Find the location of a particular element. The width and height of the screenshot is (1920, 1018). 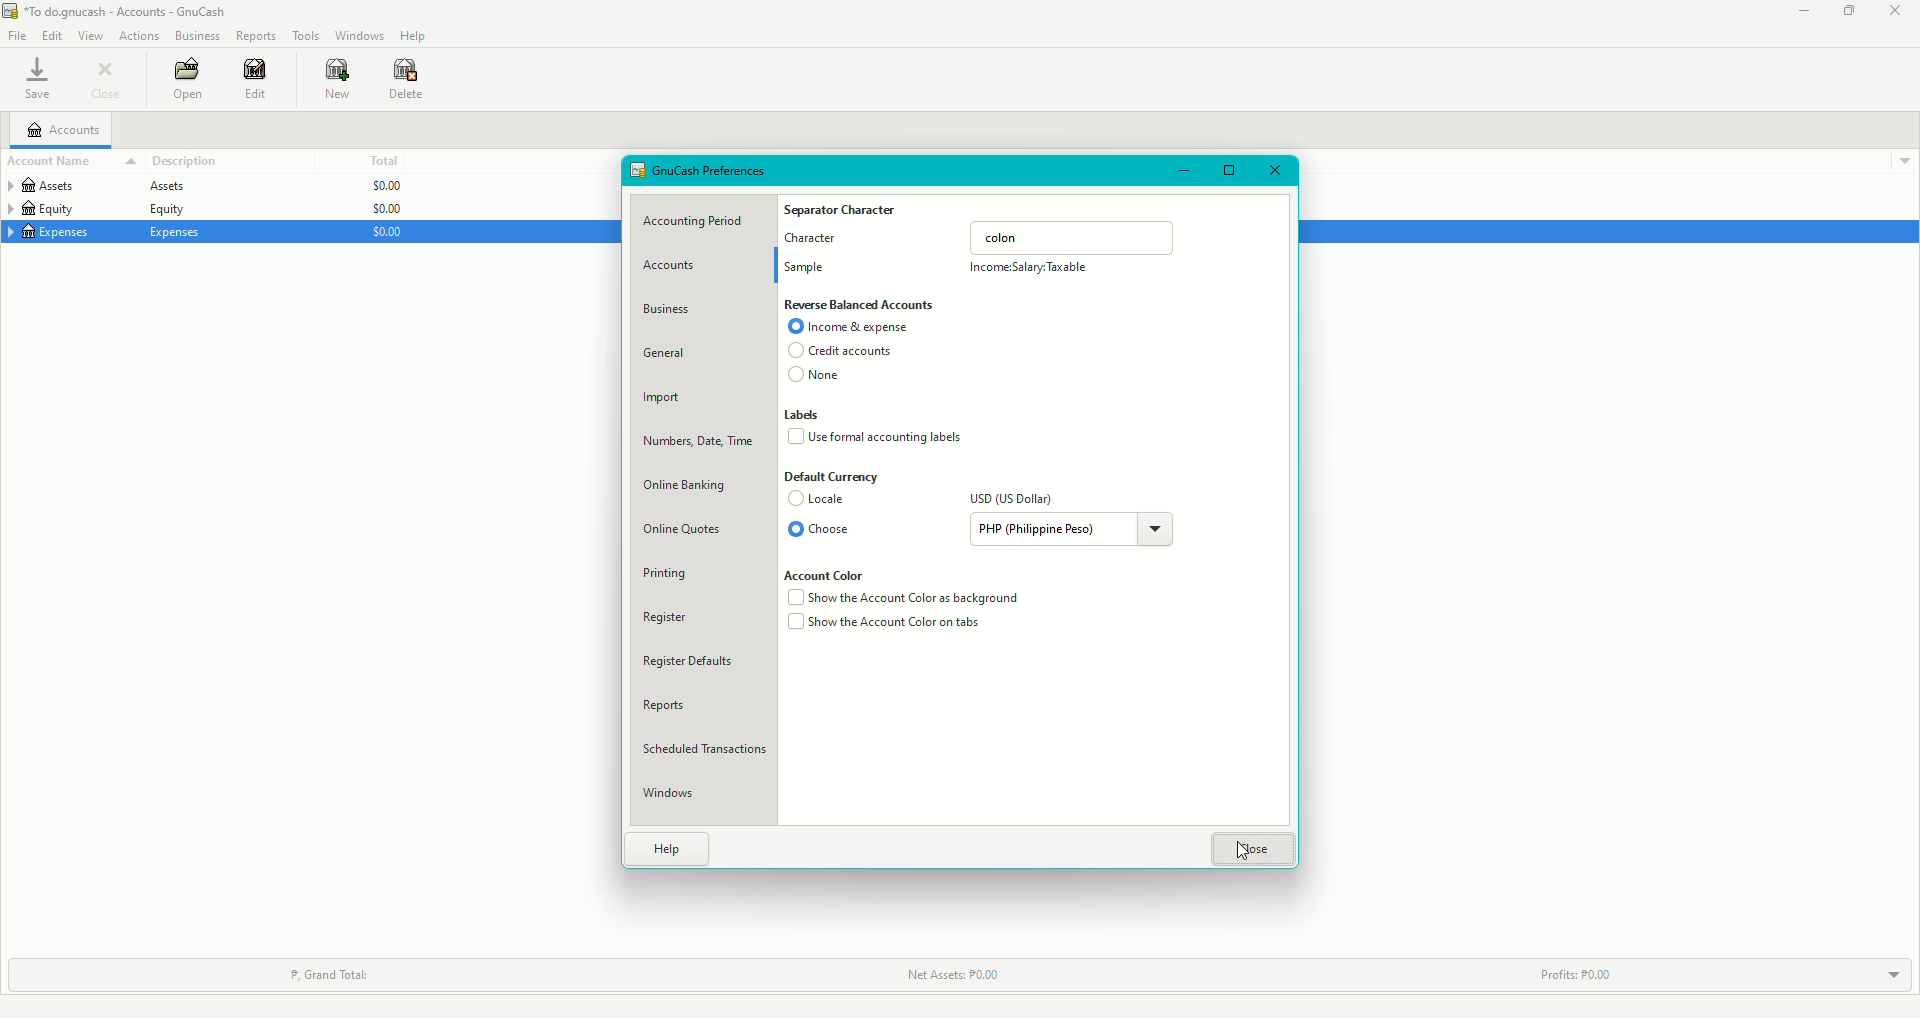

Edit is located at coordinates (50, 35).